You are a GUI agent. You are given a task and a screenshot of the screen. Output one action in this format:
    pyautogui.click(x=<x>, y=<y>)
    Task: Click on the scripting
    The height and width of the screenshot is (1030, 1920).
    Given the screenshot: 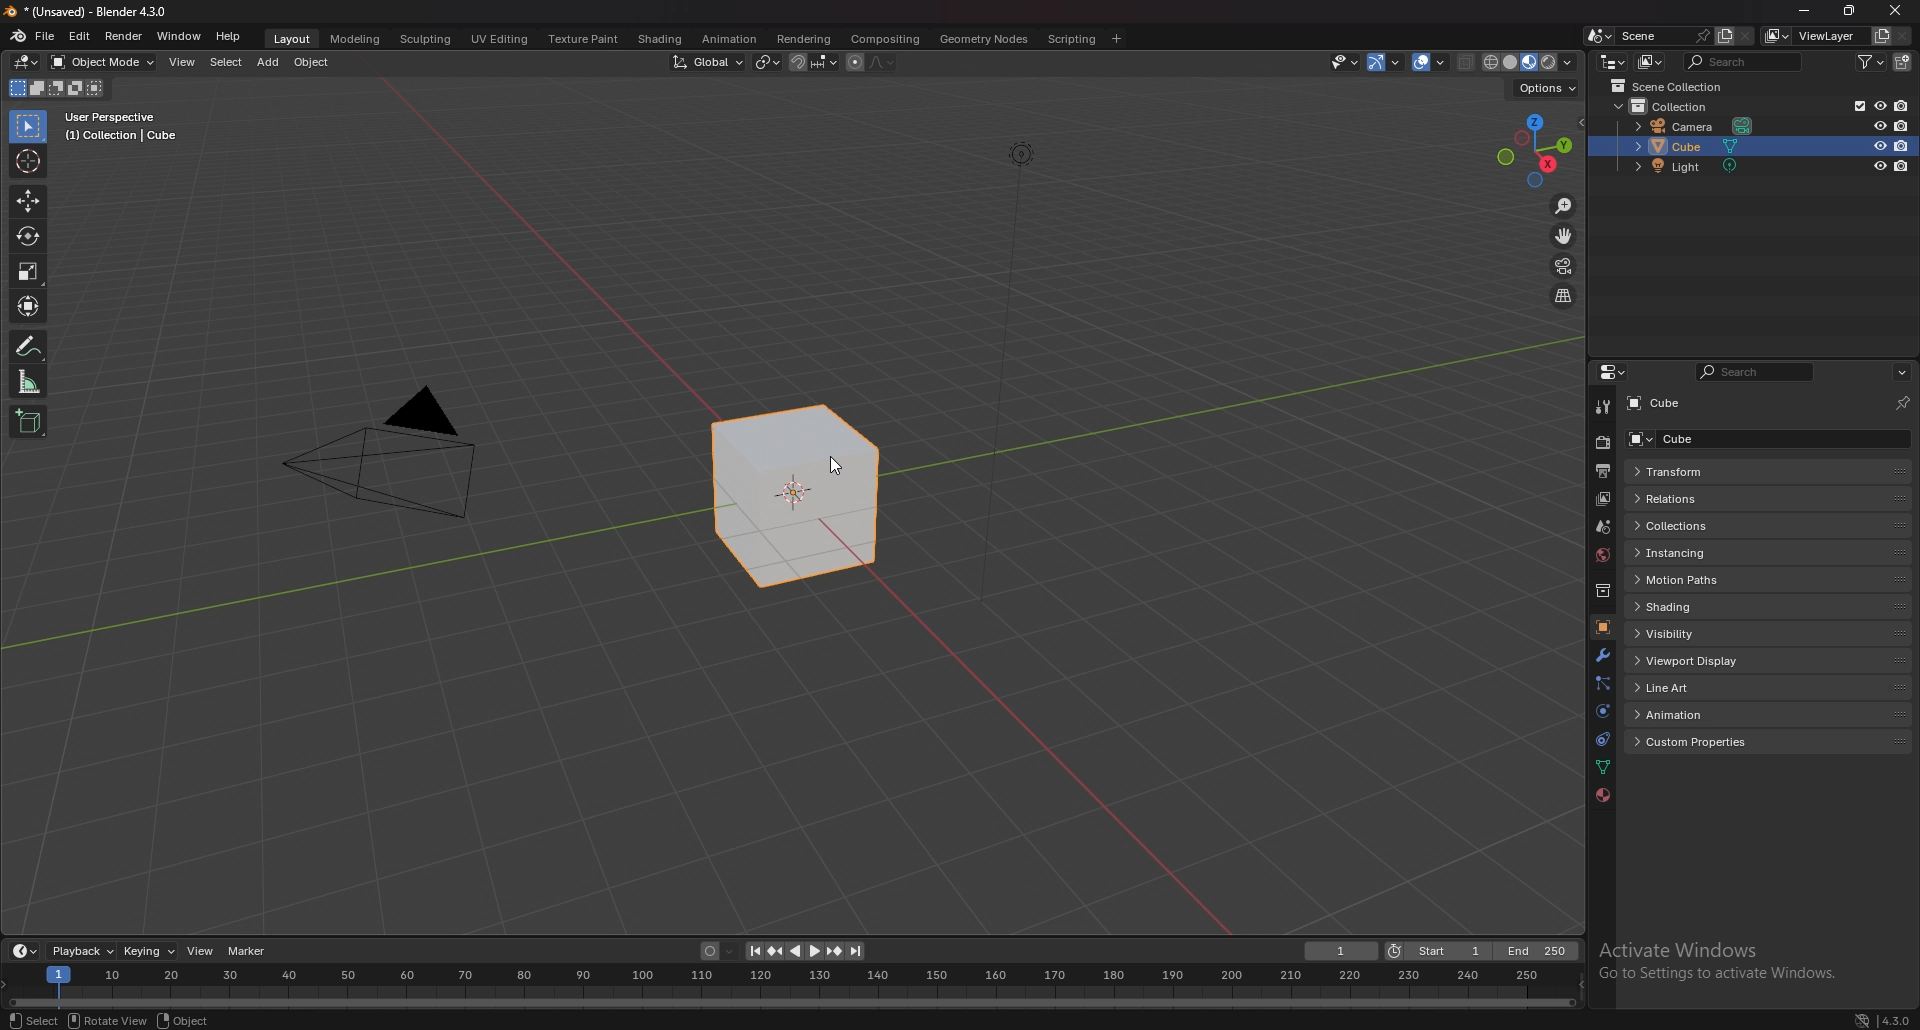 What is the action you would take?
    pyautogui.click(x=1071, y=39)
    